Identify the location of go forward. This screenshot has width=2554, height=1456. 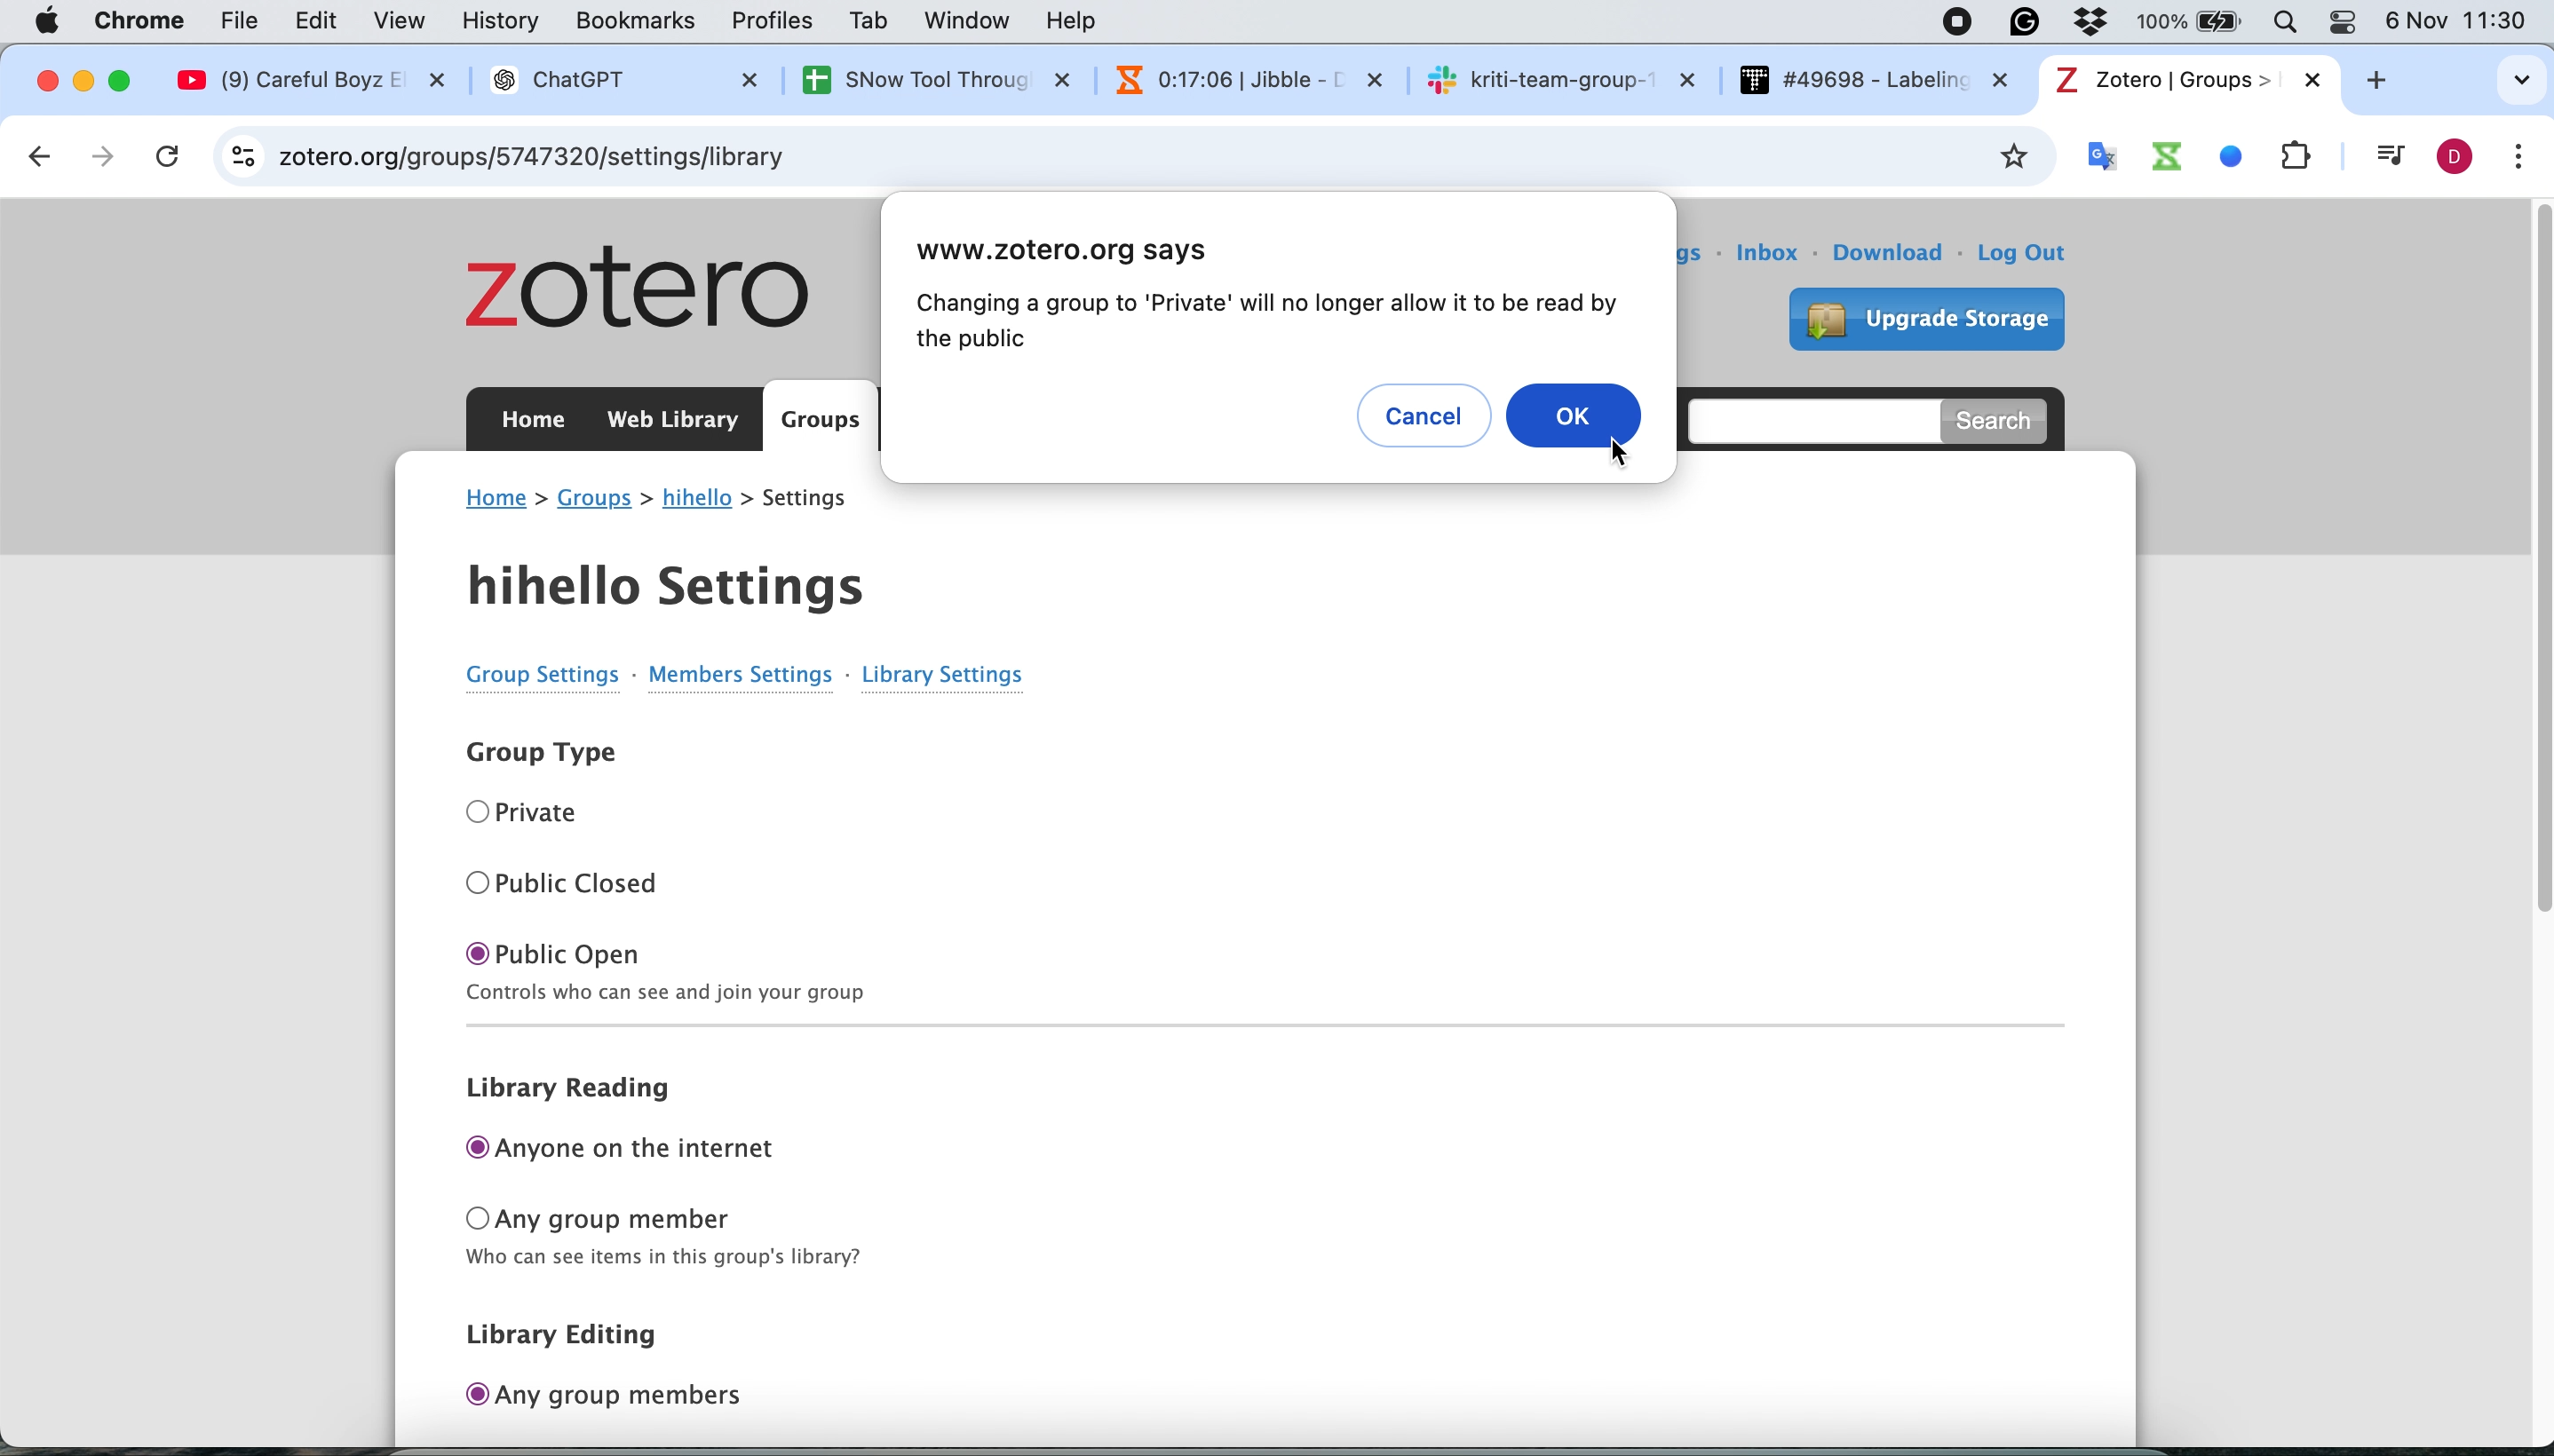
(107, 157).